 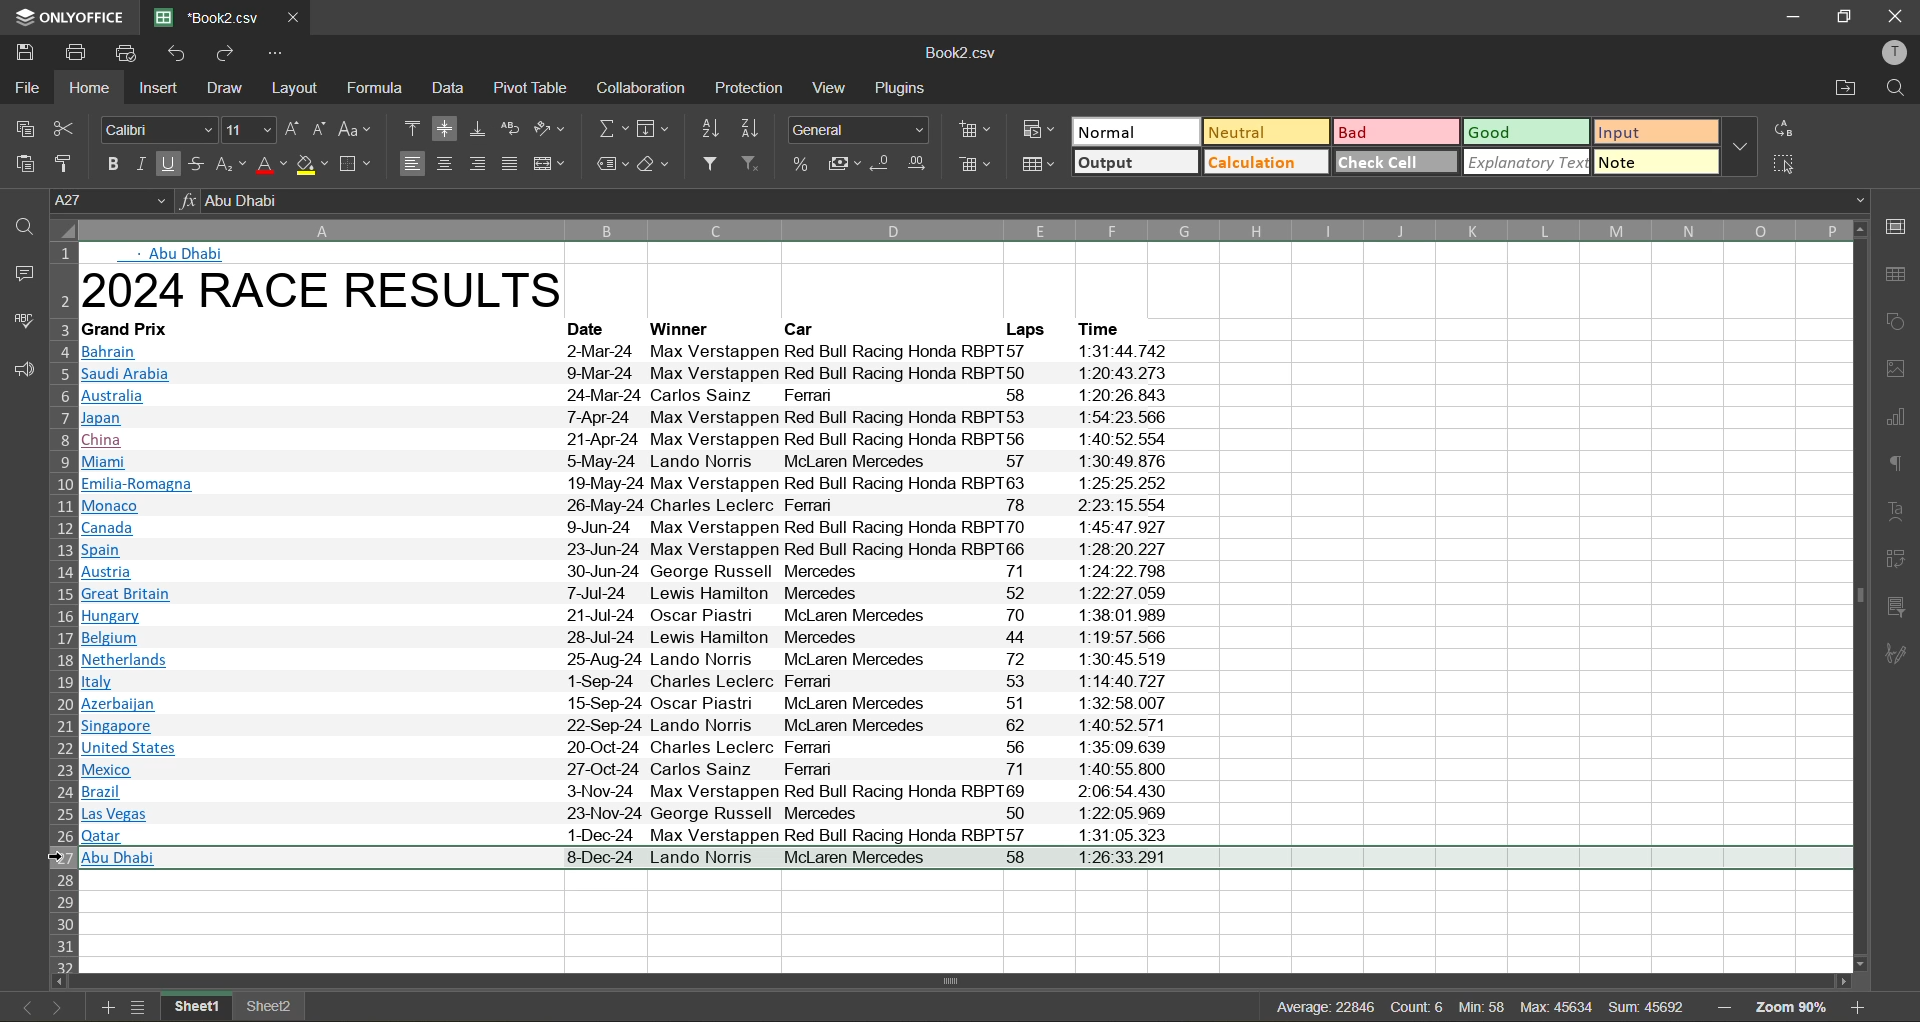 I want to click on text info, so click(x=635, y=639).